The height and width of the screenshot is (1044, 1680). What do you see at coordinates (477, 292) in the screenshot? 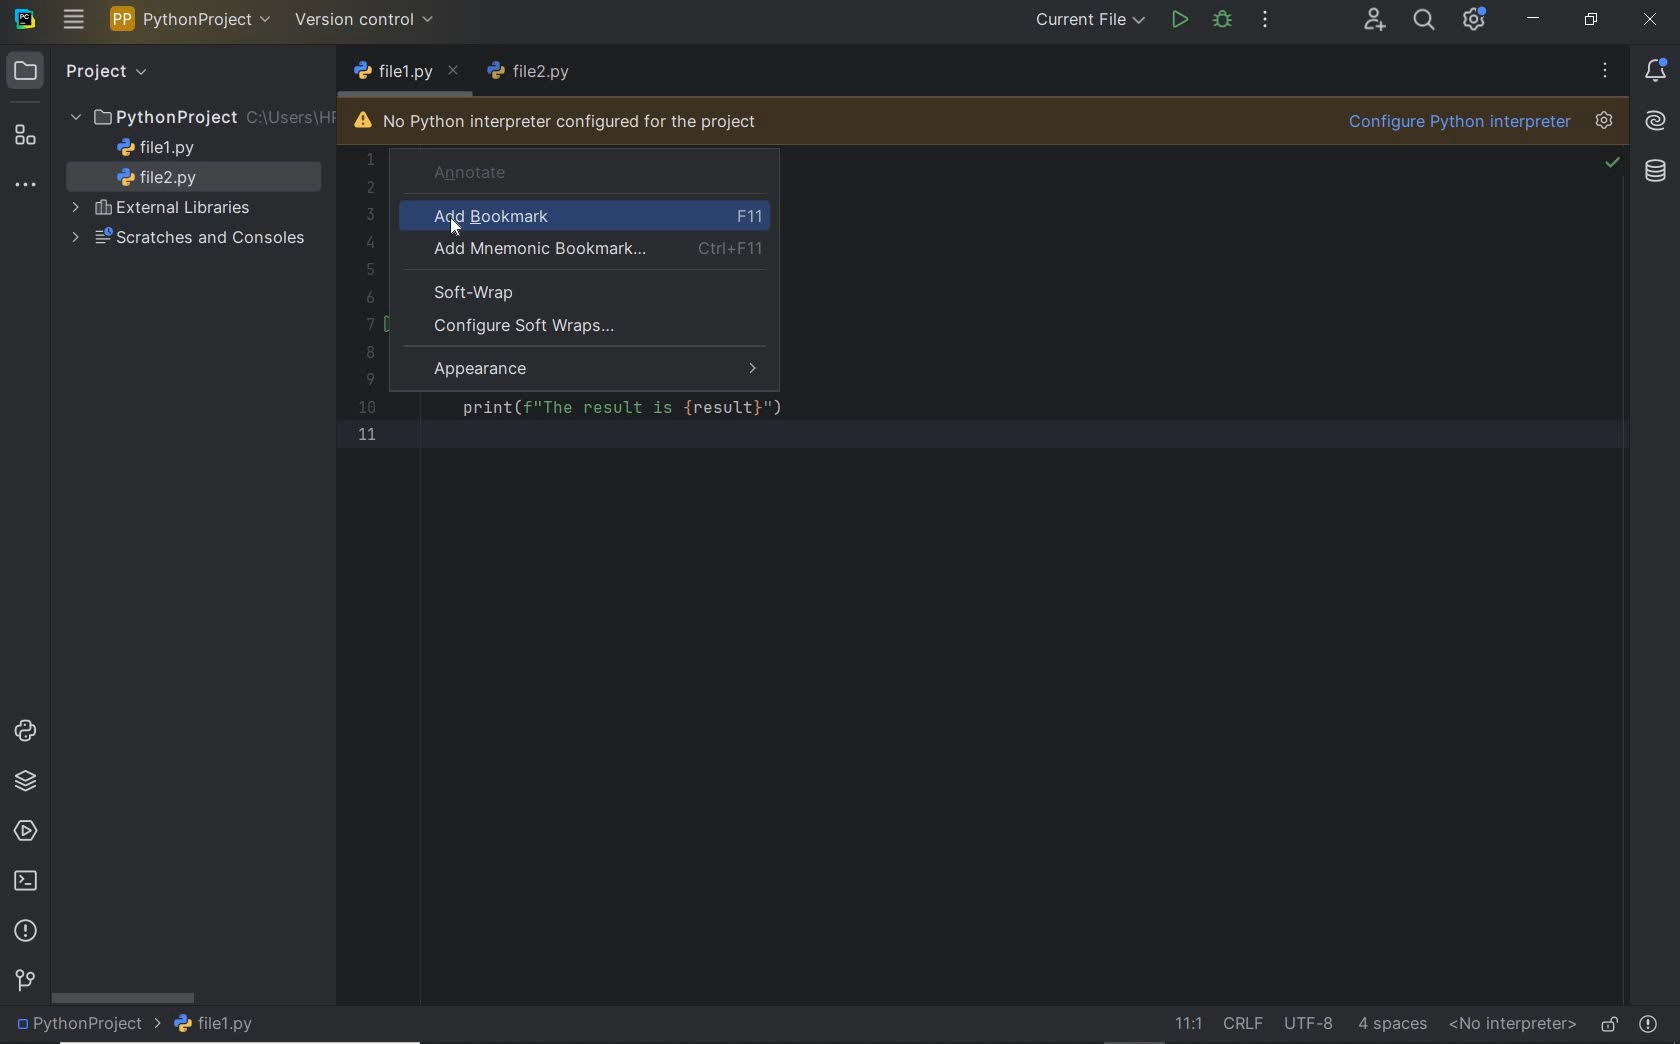
I see `soft-wrap` at bounding box center [477, 292].